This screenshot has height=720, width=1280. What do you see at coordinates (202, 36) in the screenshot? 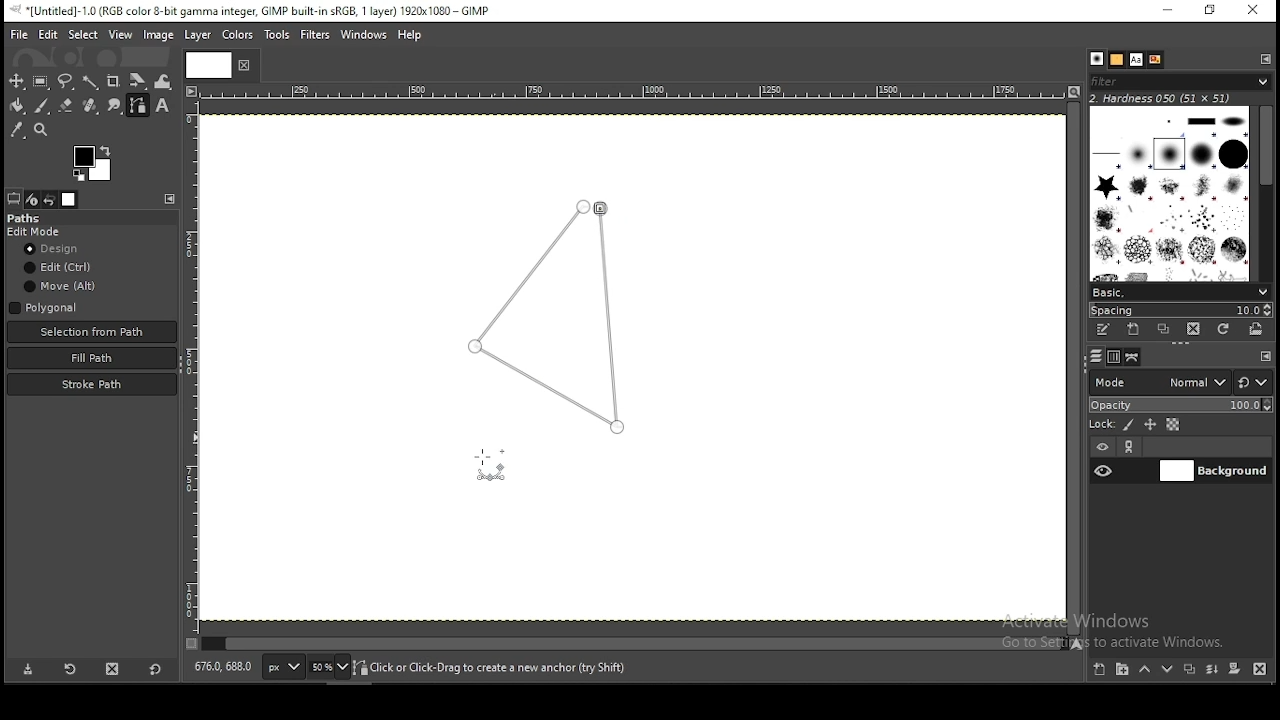
I see `layer` at bounding box center [202, 36].